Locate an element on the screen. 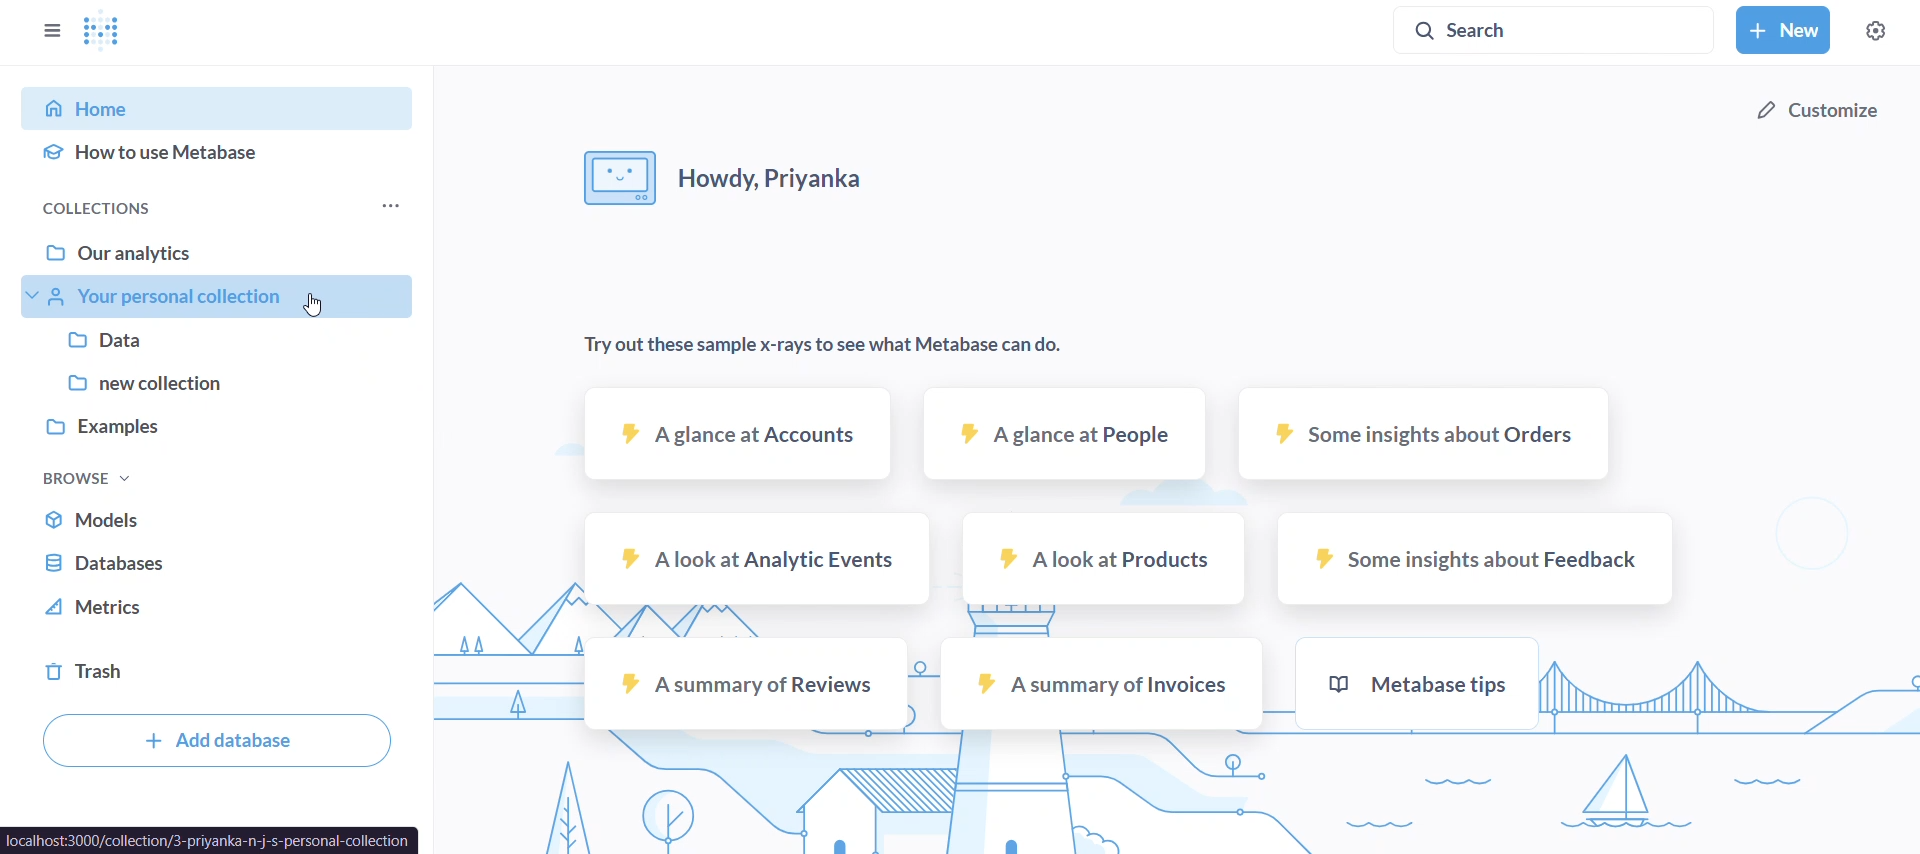  browse is located at coordinates (93, 480).